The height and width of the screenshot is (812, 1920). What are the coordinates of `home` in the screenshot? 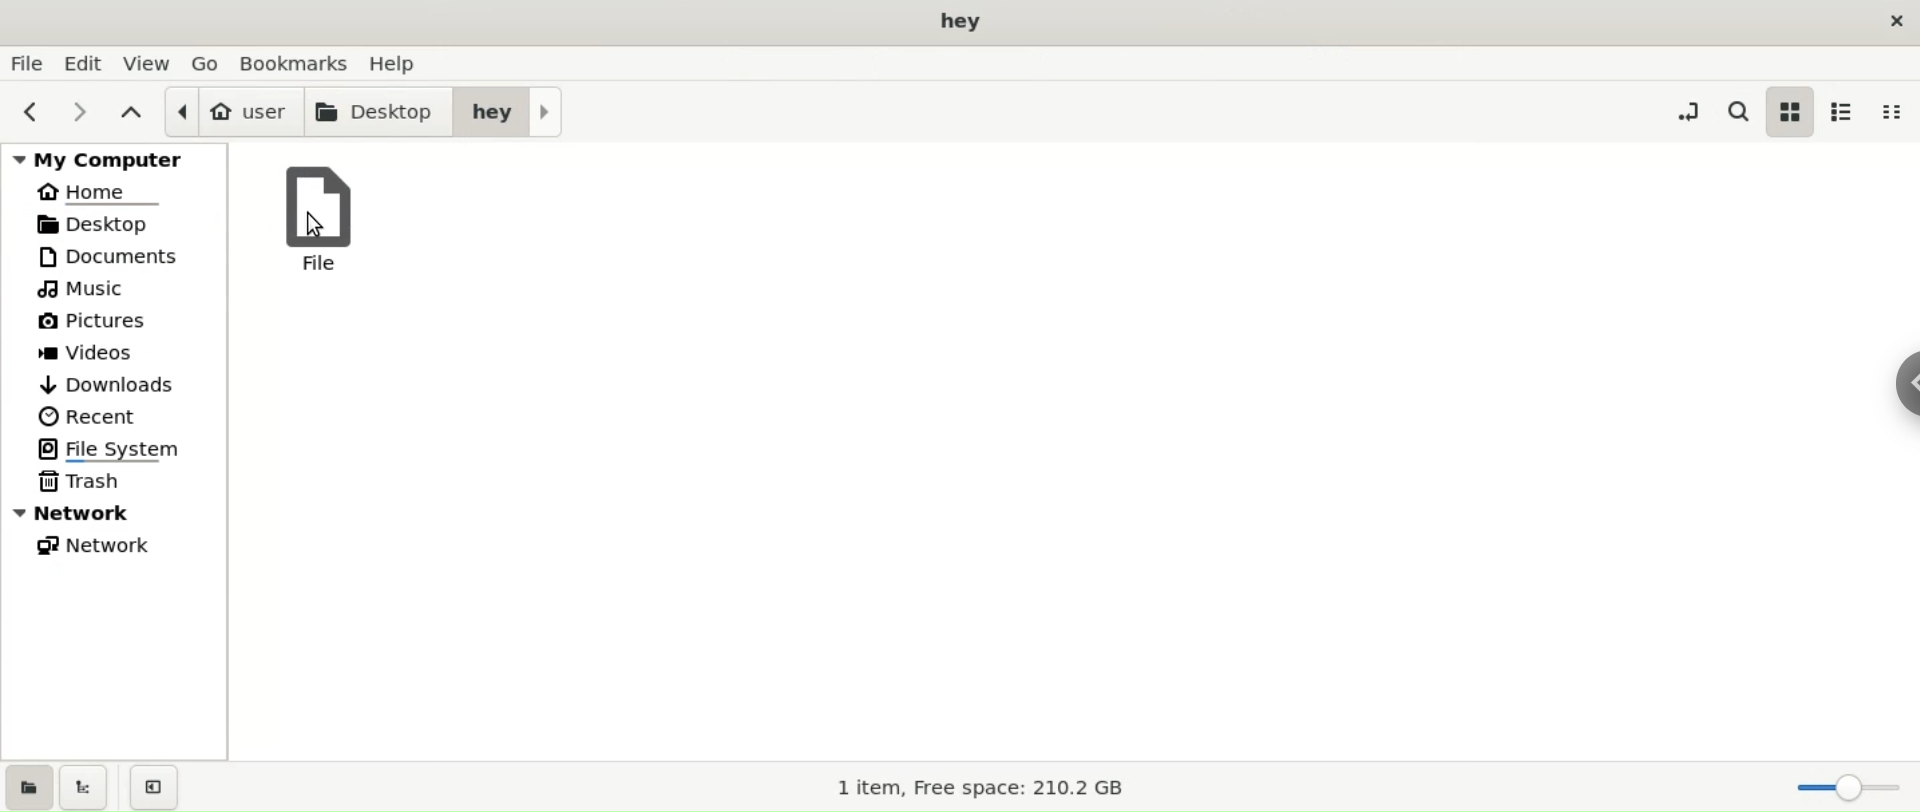 It's located at (115, 194).